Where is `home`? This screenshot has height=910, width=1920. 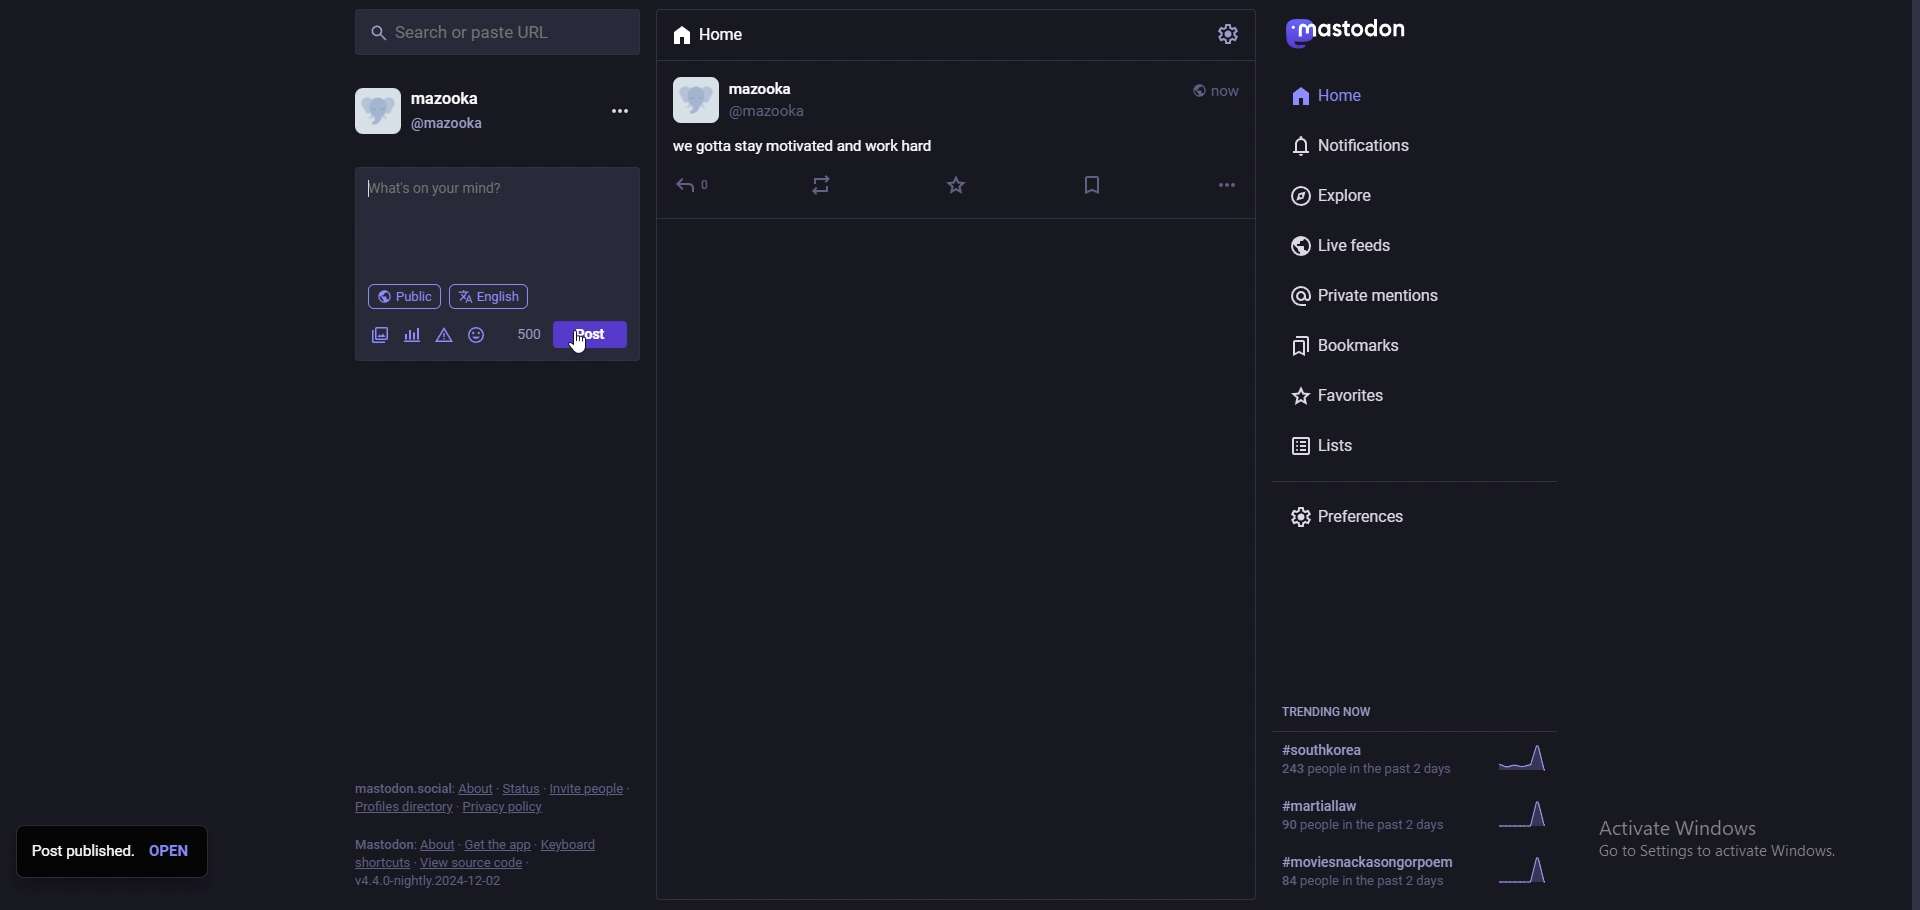 home is located at coordinates (1363, 96).